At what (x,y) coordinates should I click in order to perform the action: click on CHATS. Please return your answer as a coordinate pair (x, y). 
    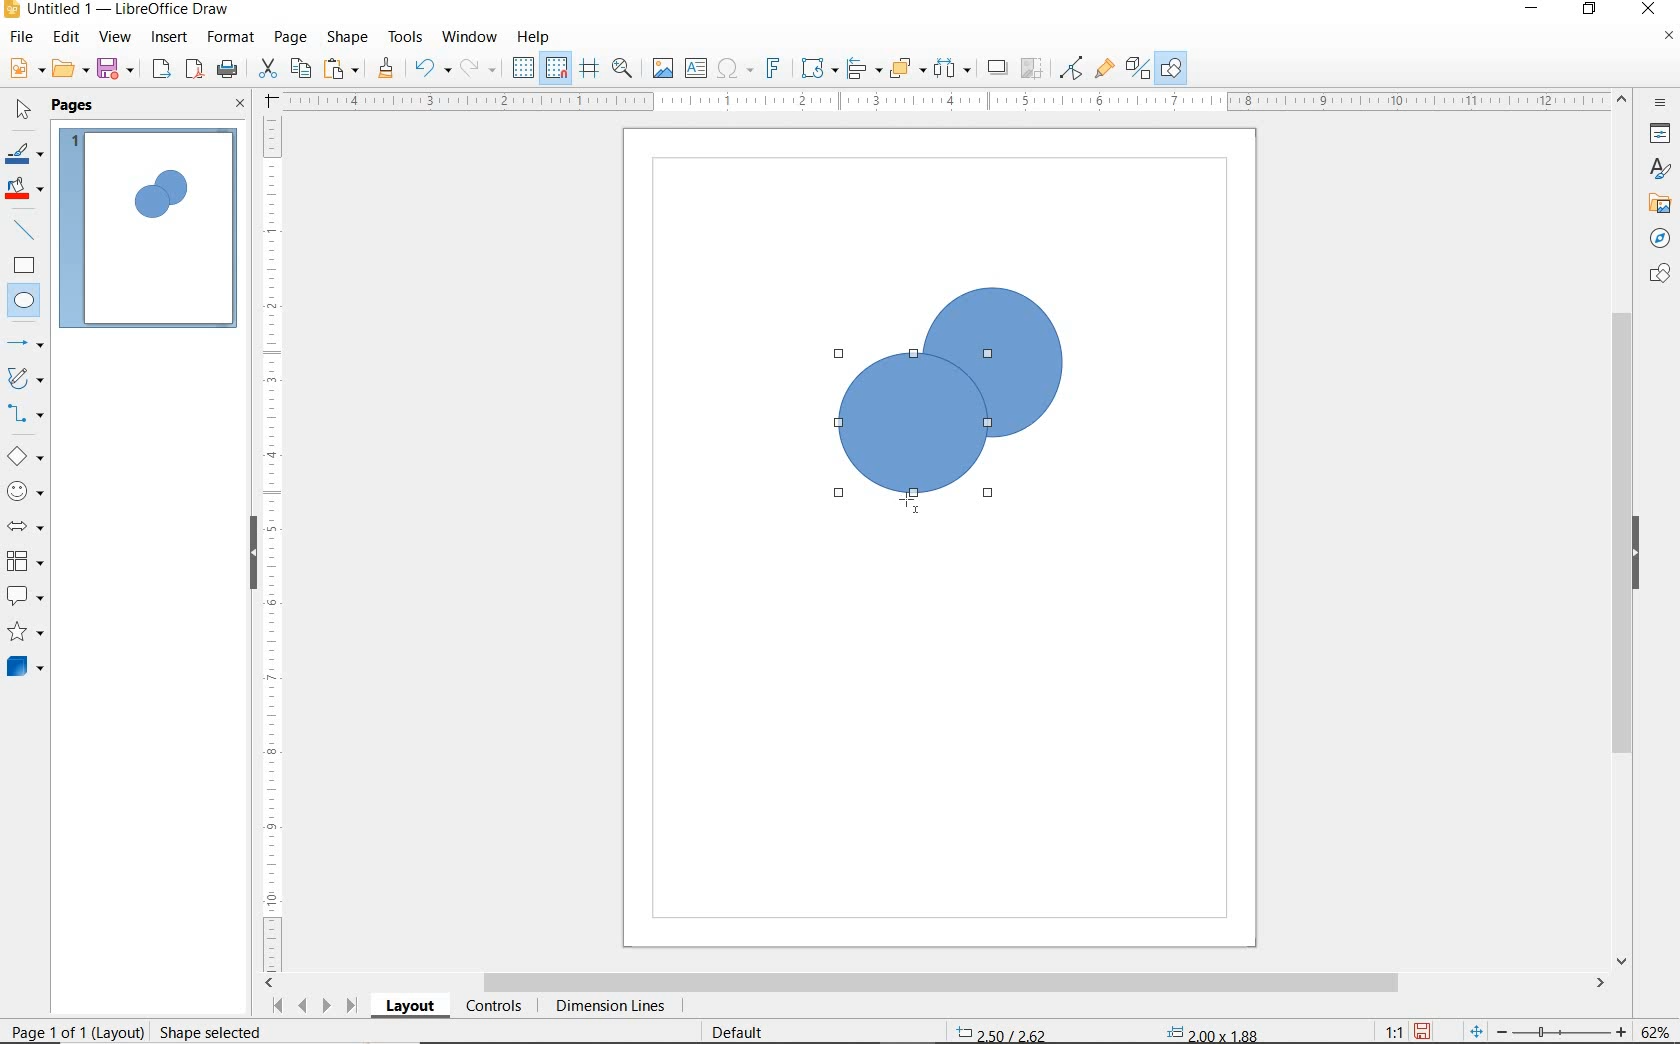
    Looking at the image, I should click on (1656, 283).